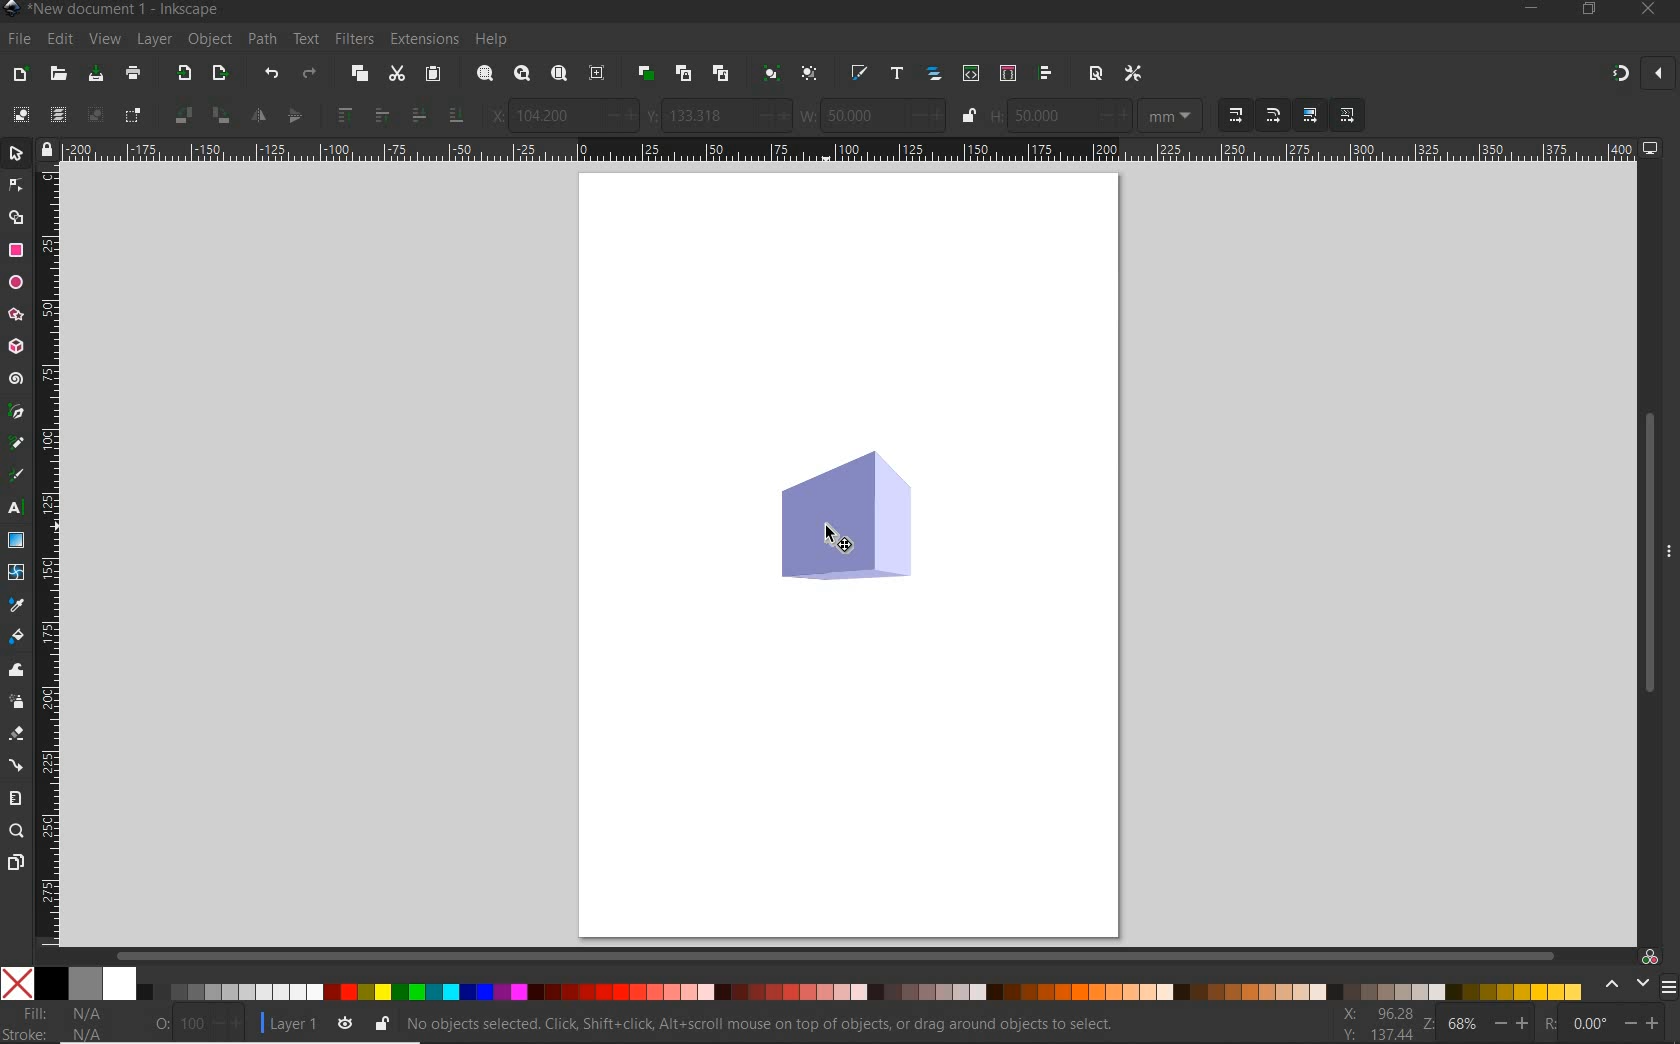  Describe the element at coordinates (1650, 958) in the screenshot. I see `color managed code` at that location.